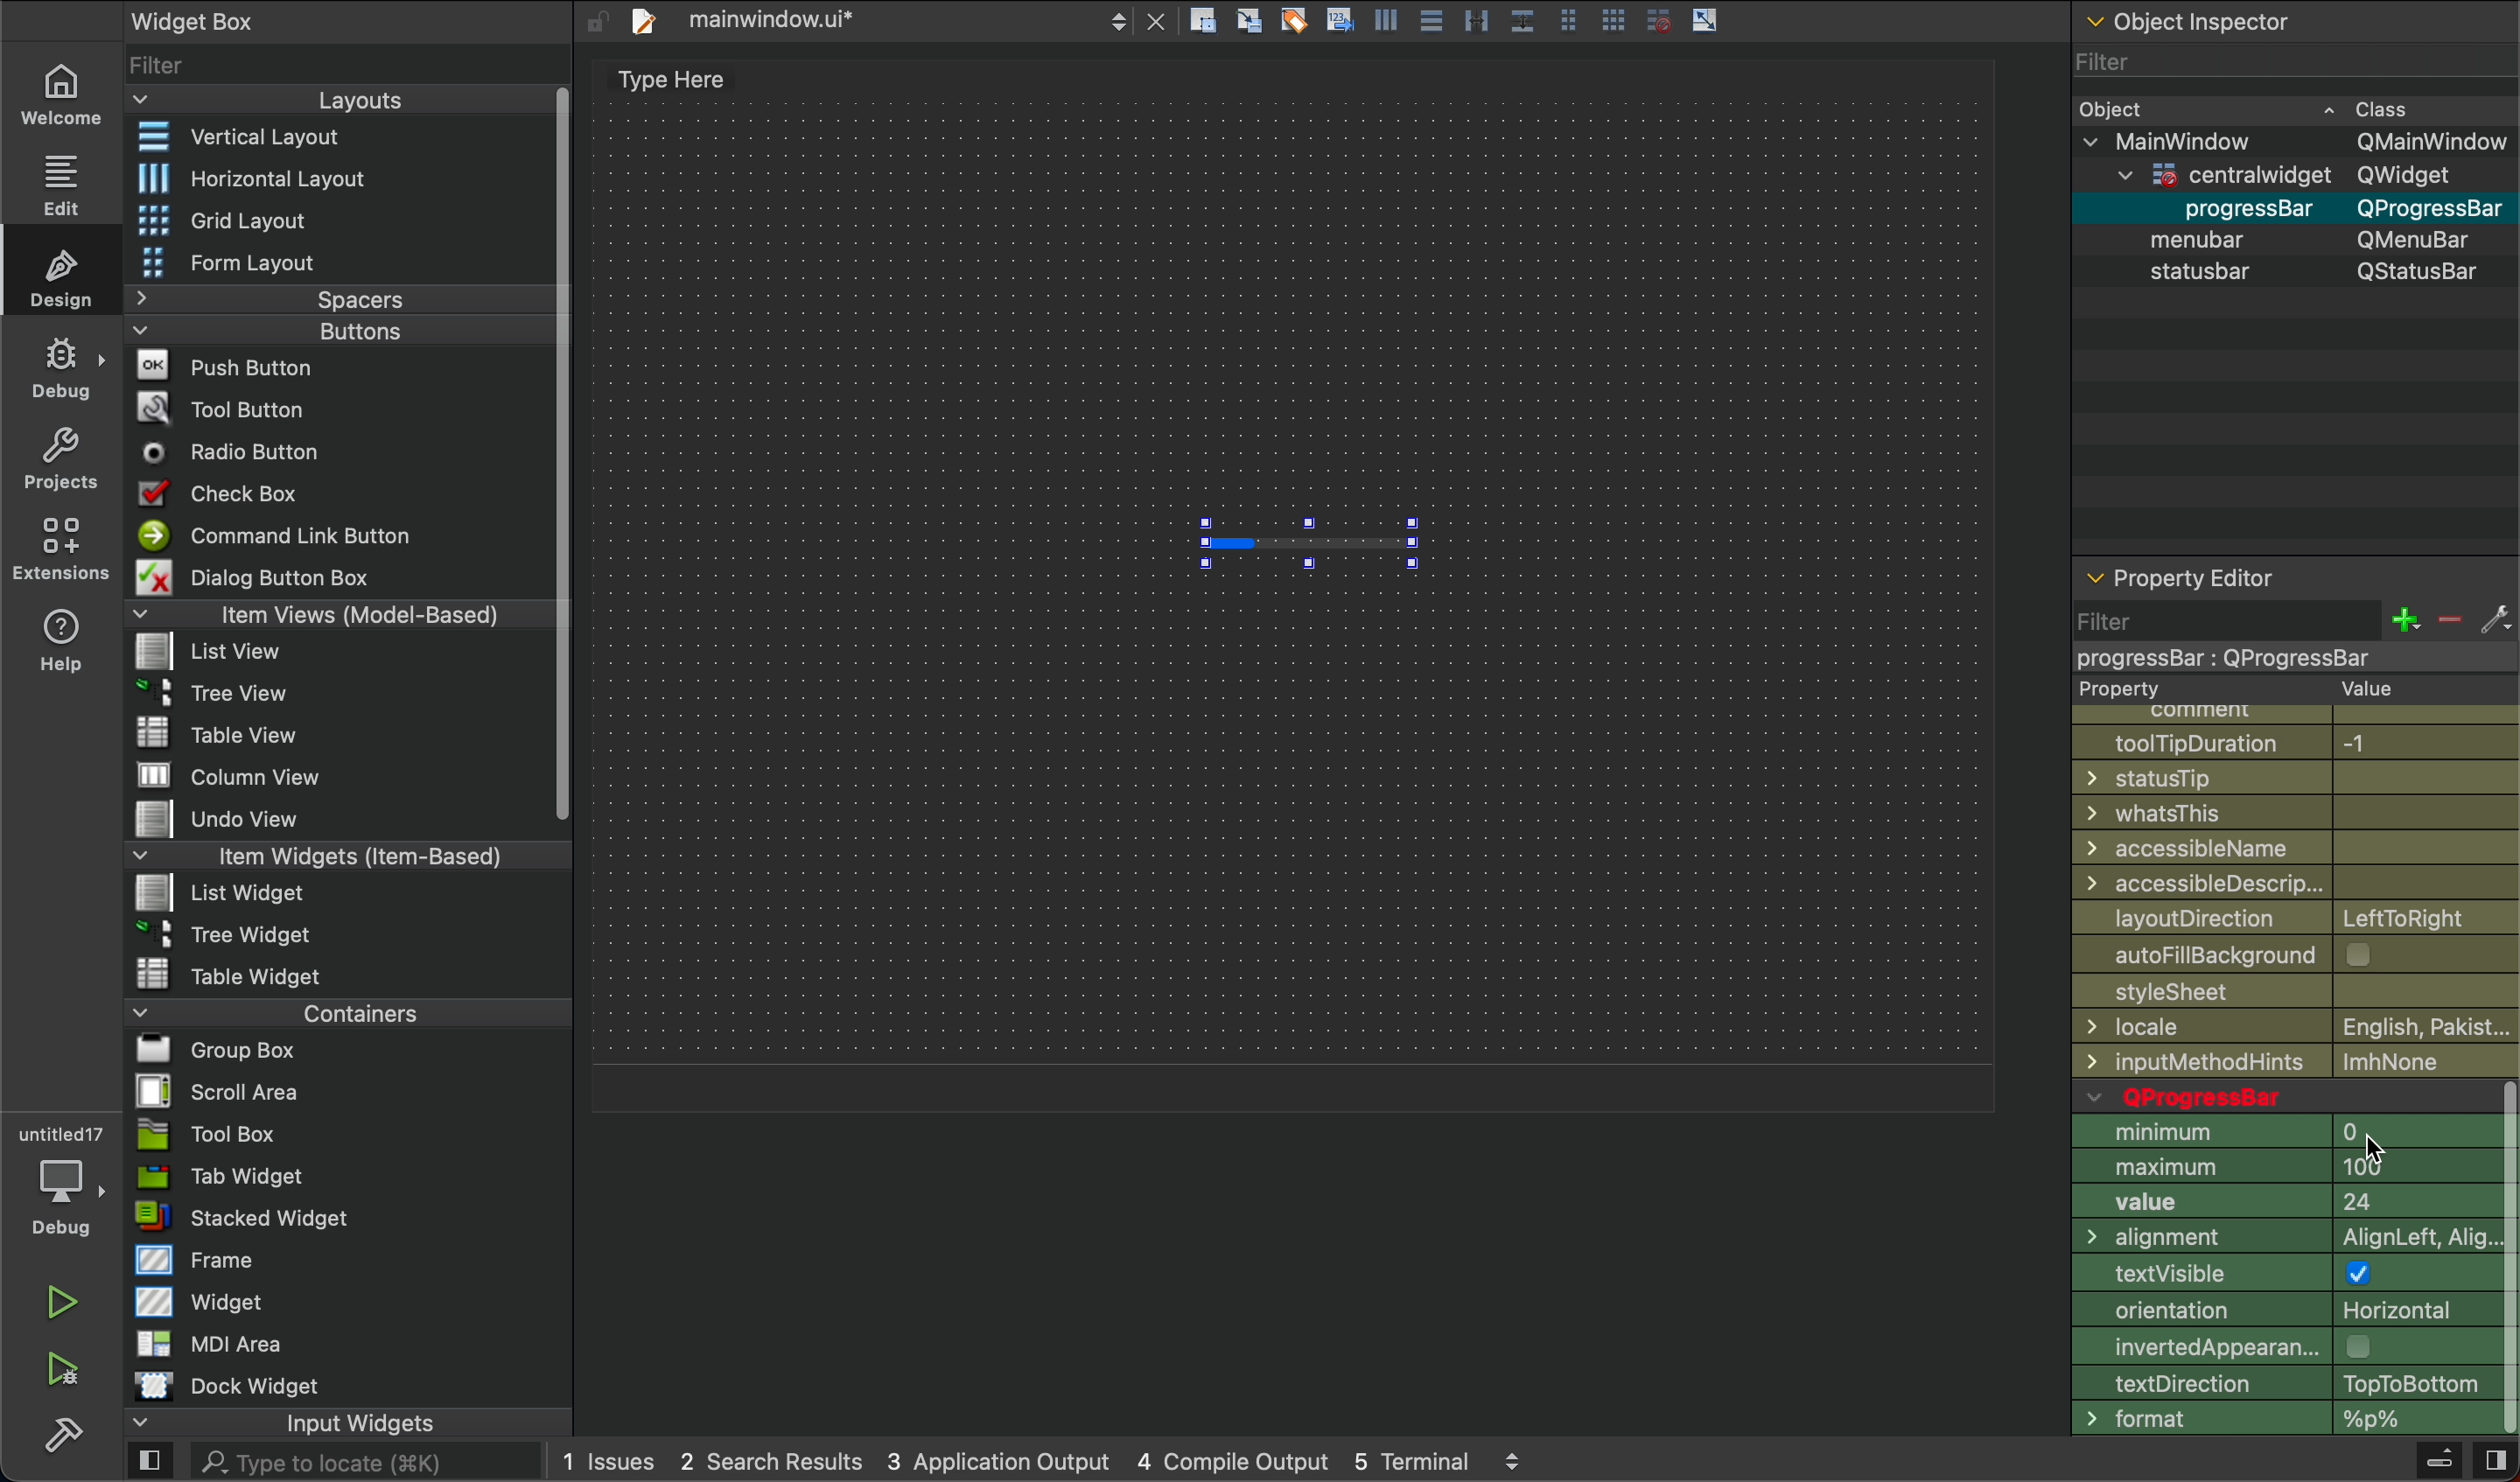  I want to click on Filter, so click(2291, 60).